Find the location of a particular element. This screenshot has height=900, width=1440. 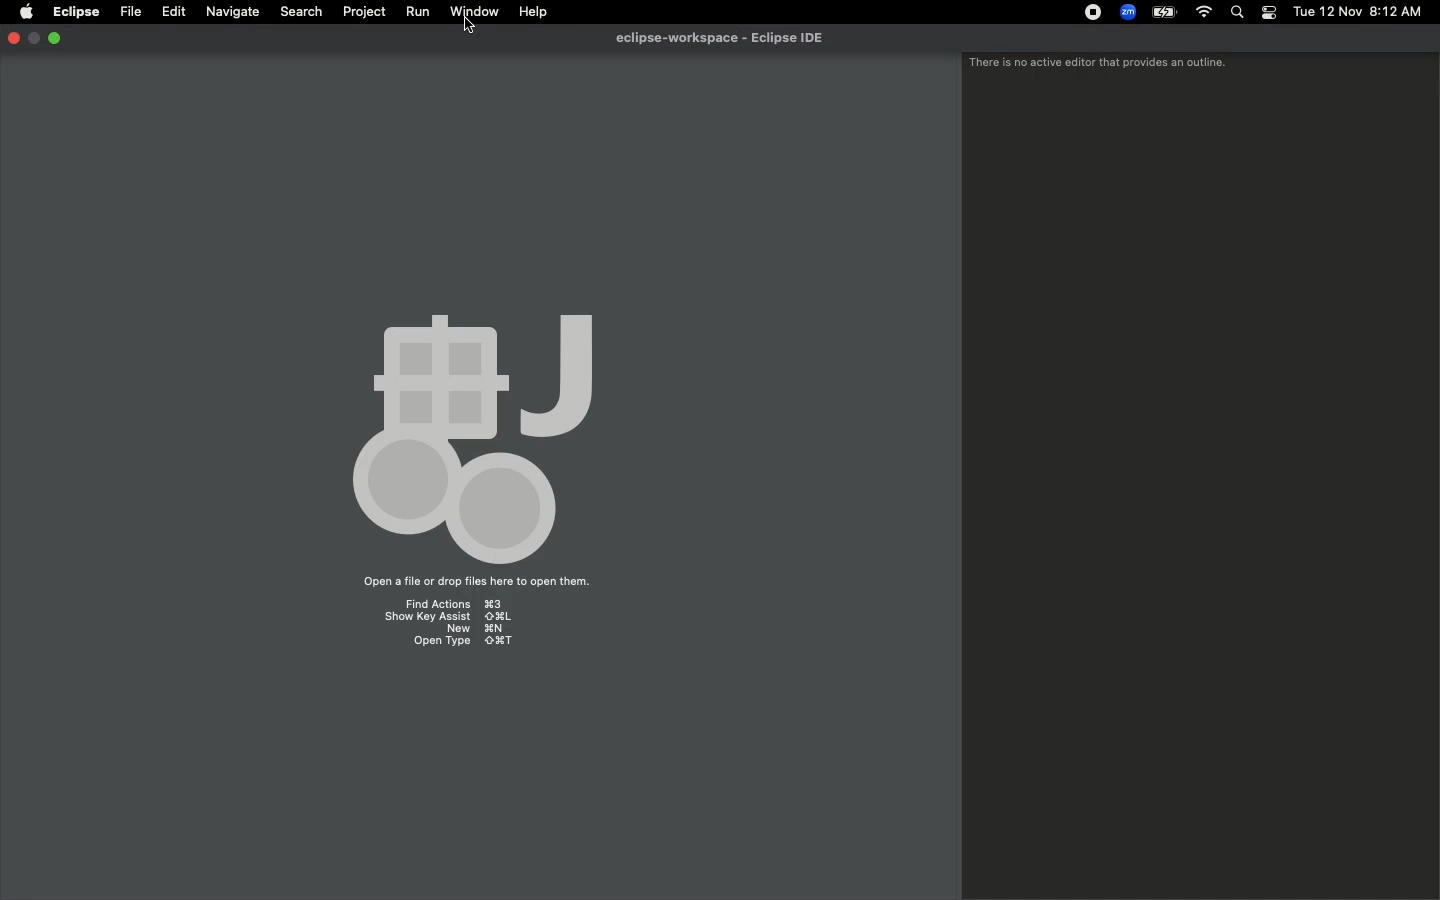

Click window is located at coordinates (475, 12).